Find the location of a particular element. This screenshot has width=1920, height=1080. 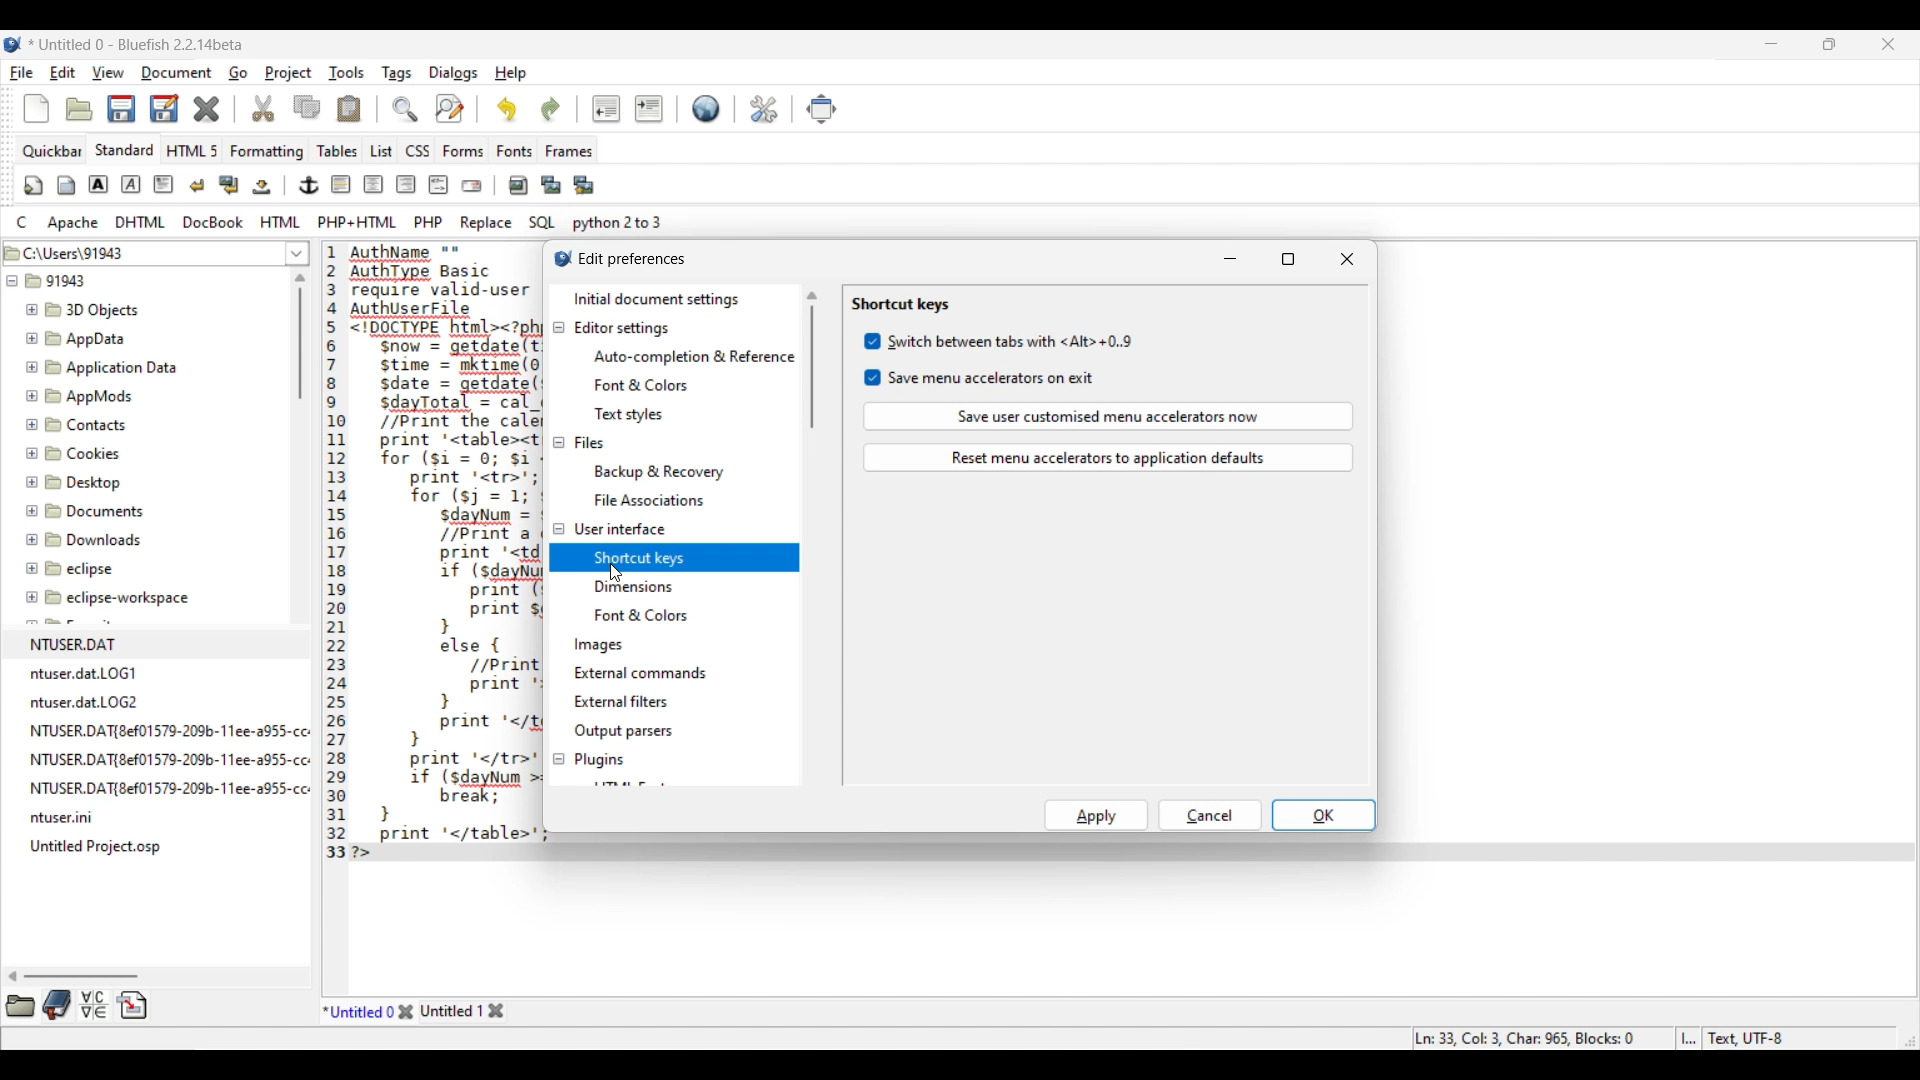

OK is located at coordinates (1323, 815).